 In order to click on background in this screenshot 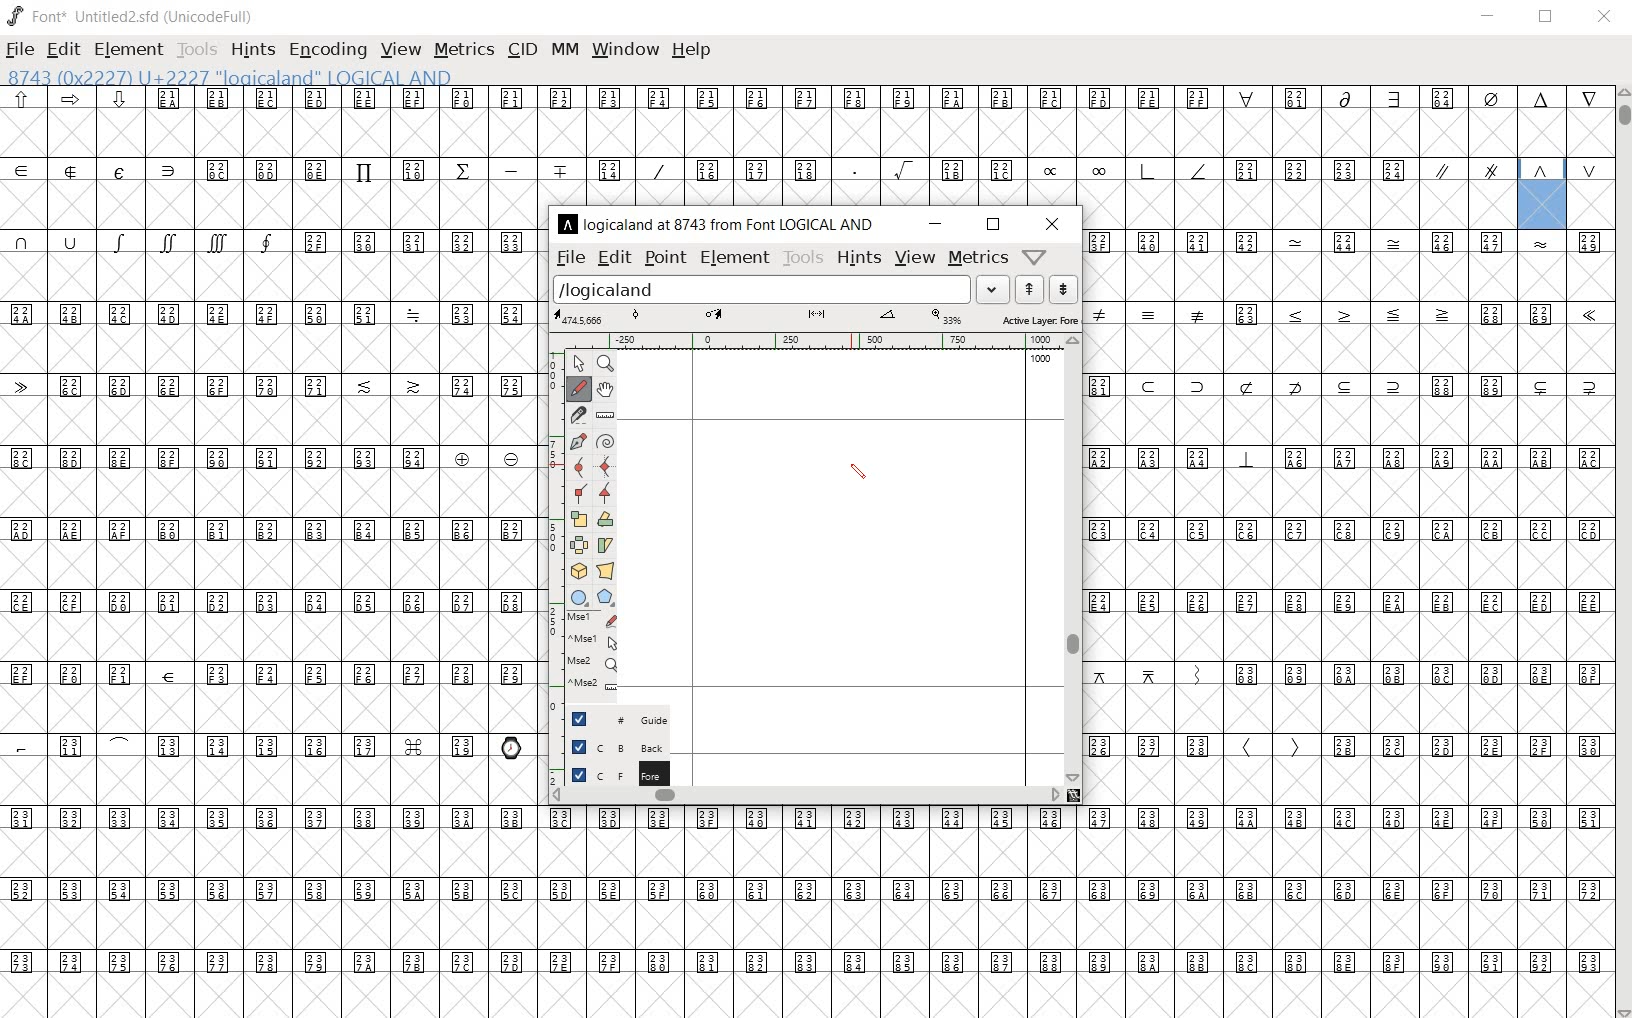, I will do `click(609, 748)`.